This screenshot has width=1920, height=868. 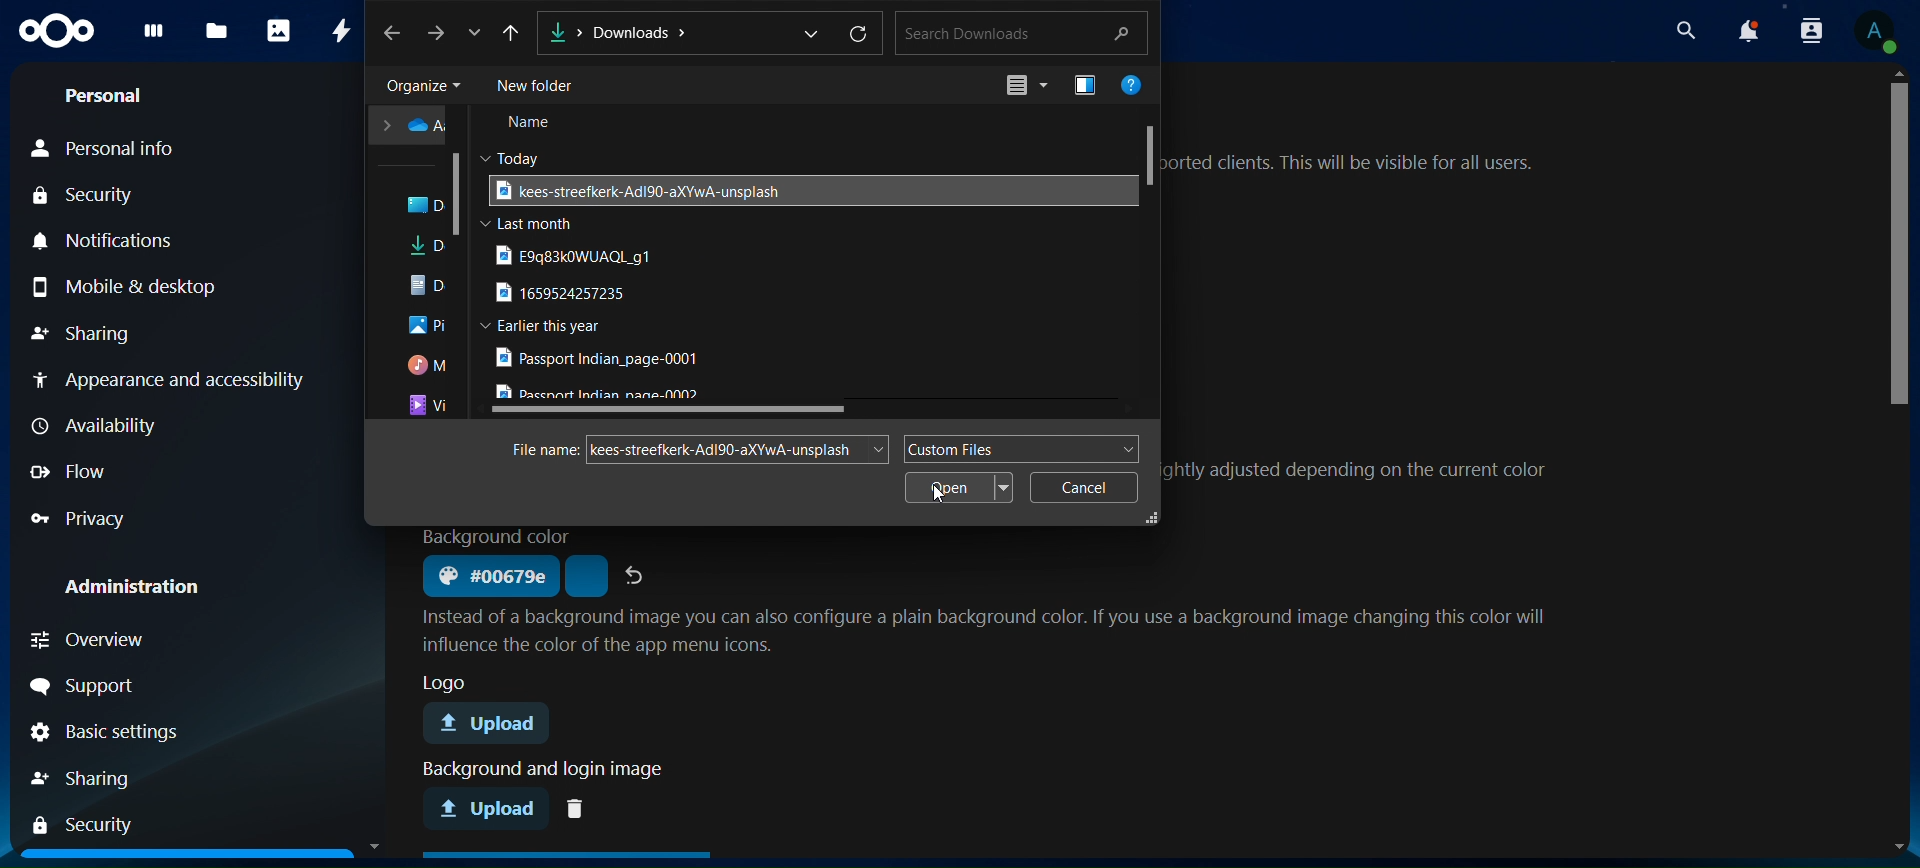 I want to click on text, so click(x=1359, y=166).